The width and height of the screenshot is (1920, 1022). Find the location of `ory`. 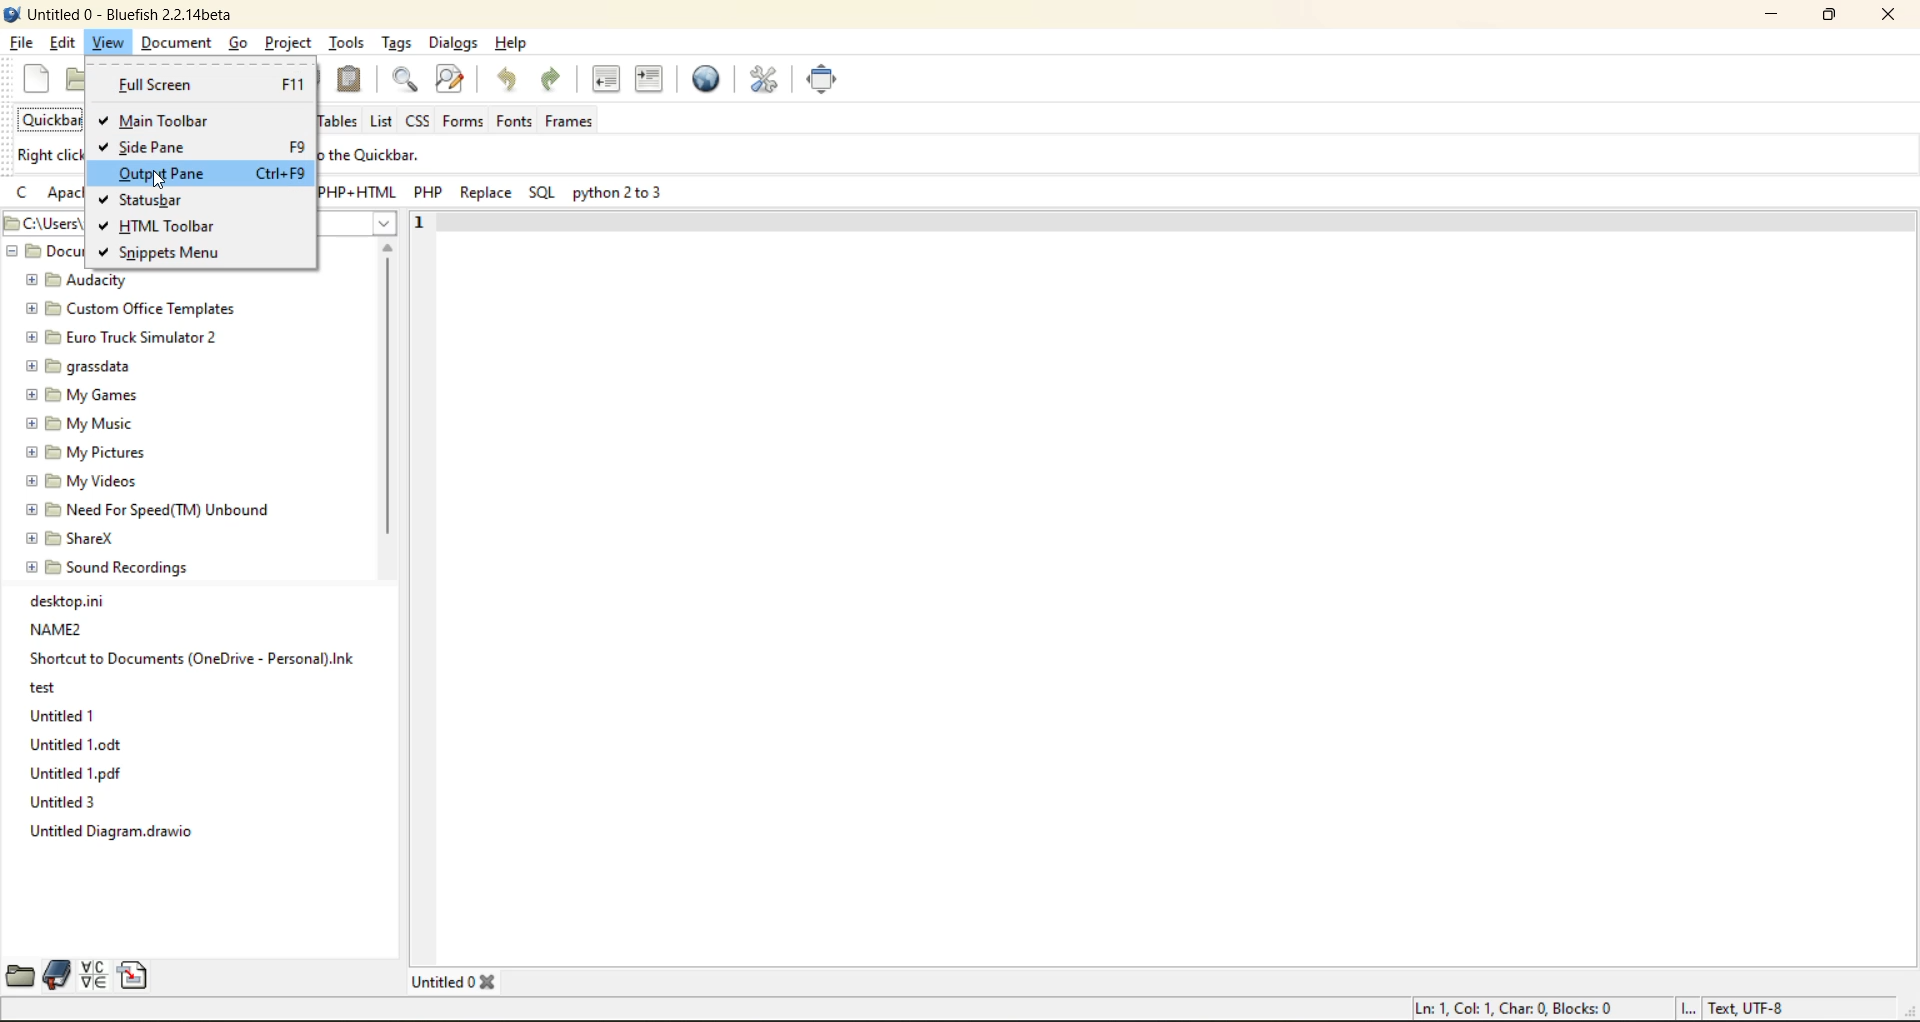

ory is located at coordinates (47, 684).